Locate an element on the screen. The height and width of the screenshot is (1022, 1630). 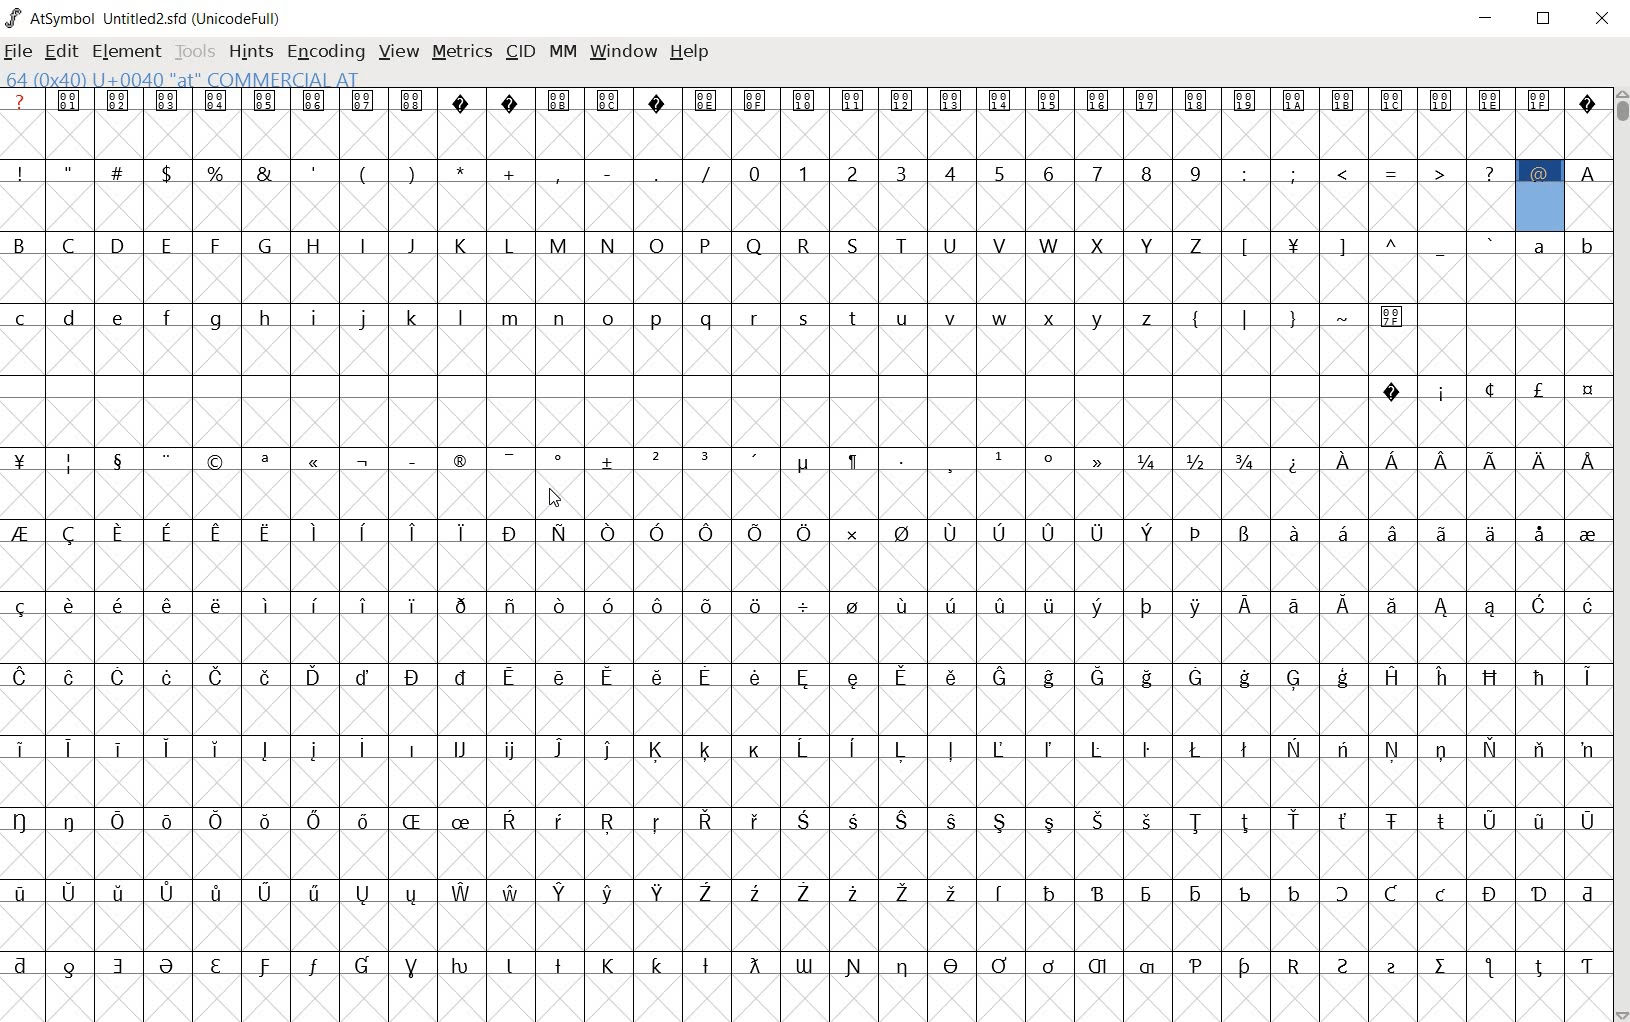
empty glyph slots is located at coordinates (809, 710).